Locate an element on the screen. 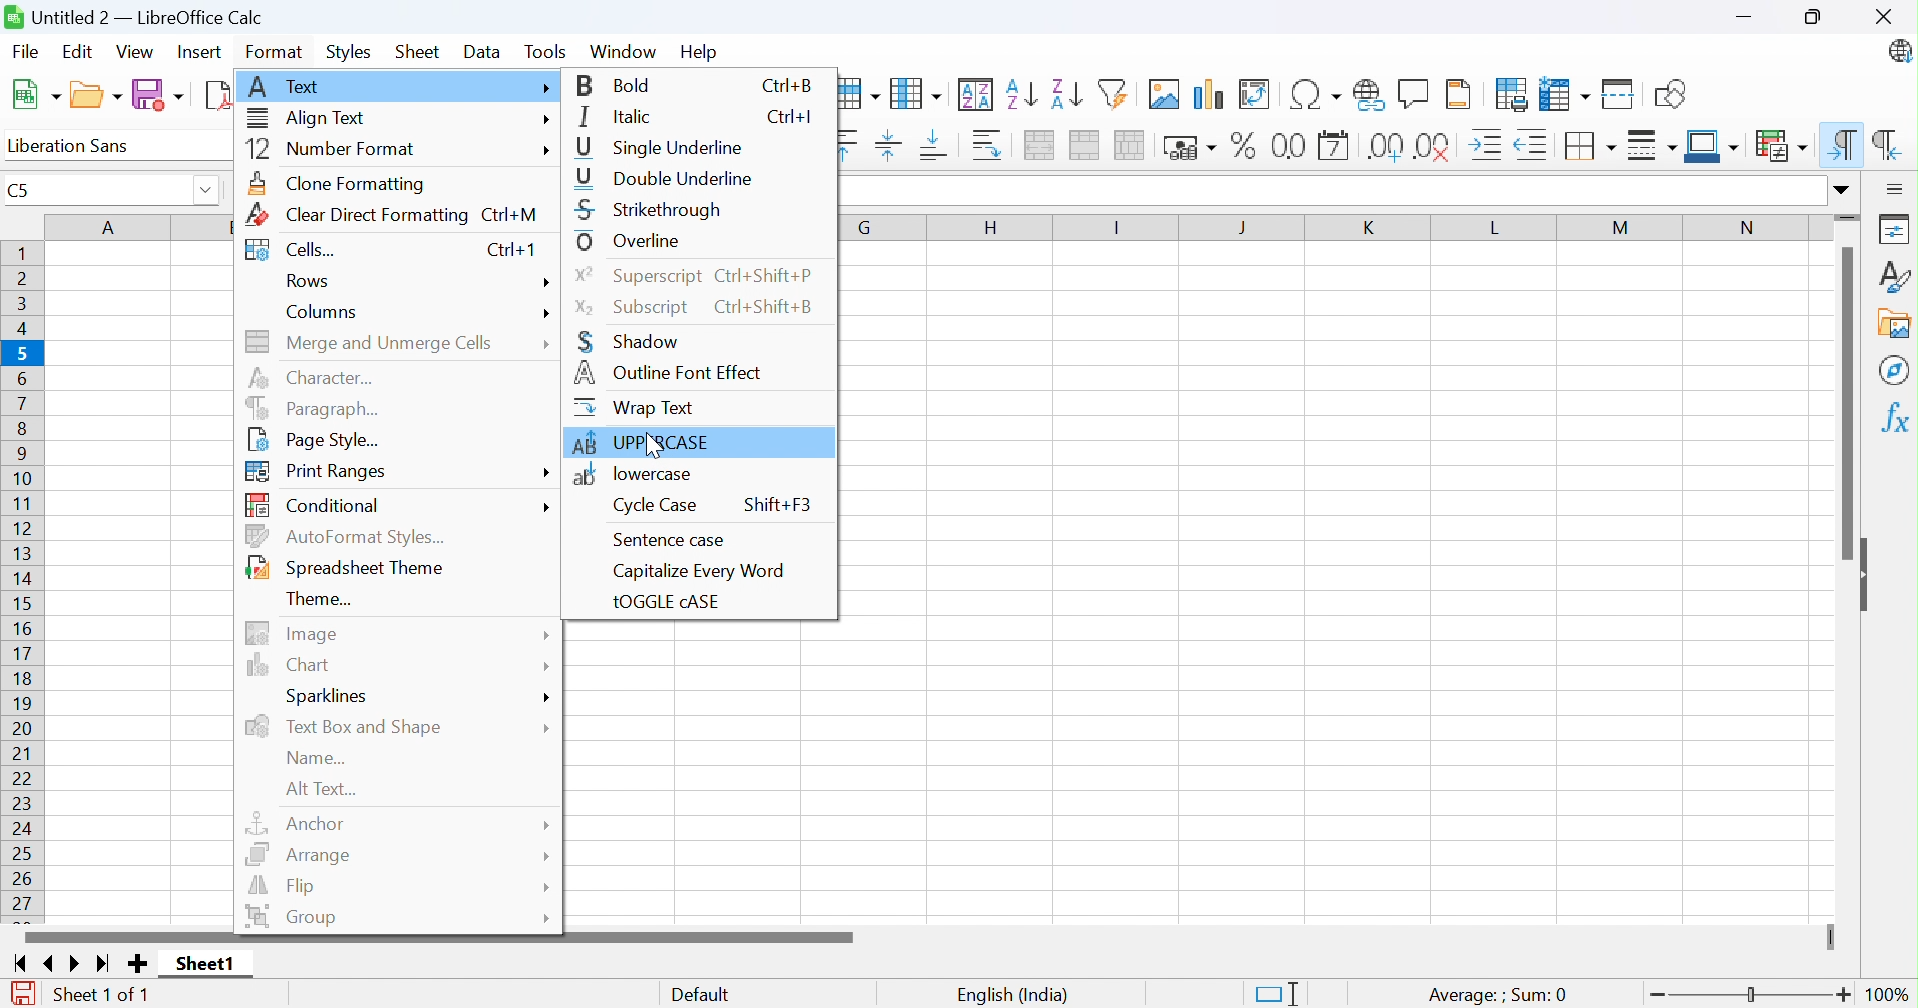 This screenshot has width=1918, height=1008. Scroll to next sheet is located at coordinates (73, 966).